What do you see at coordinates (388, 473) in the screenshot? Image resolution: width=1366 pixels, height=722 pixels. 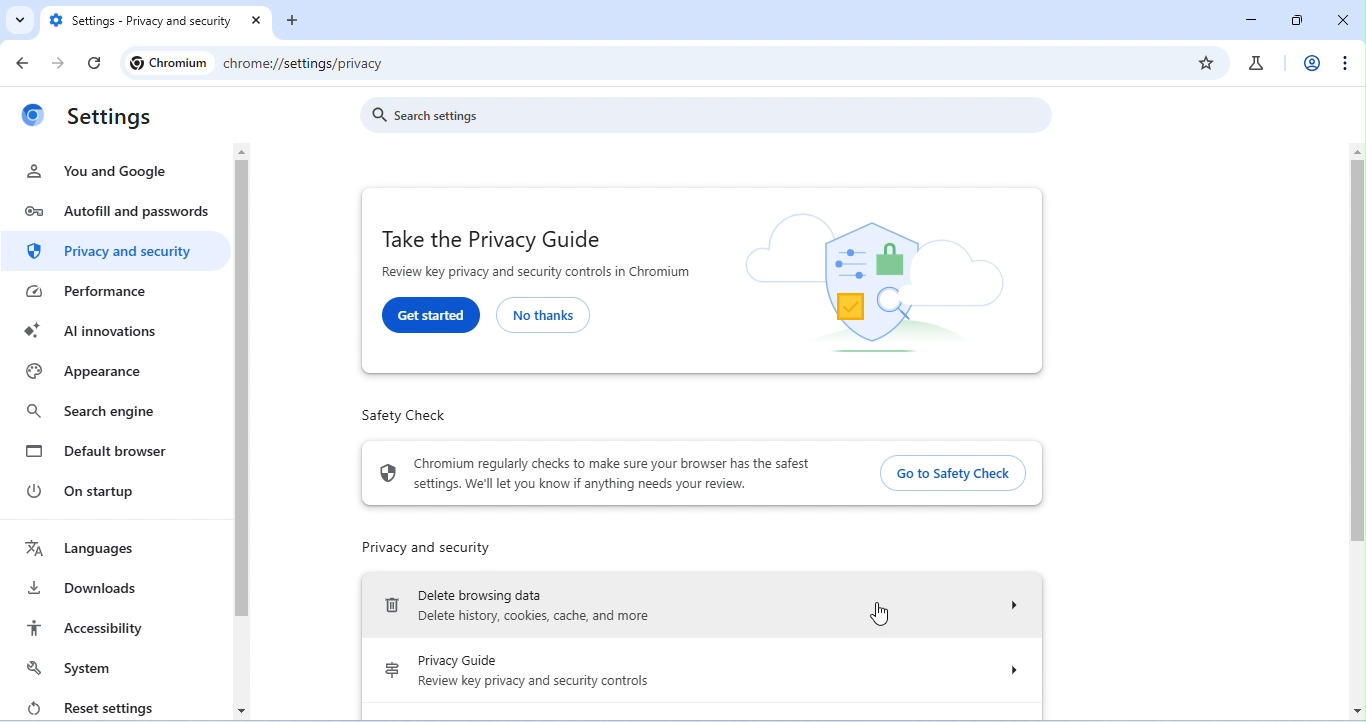 I see `Safety symbol` at bounding box center [388, 473].